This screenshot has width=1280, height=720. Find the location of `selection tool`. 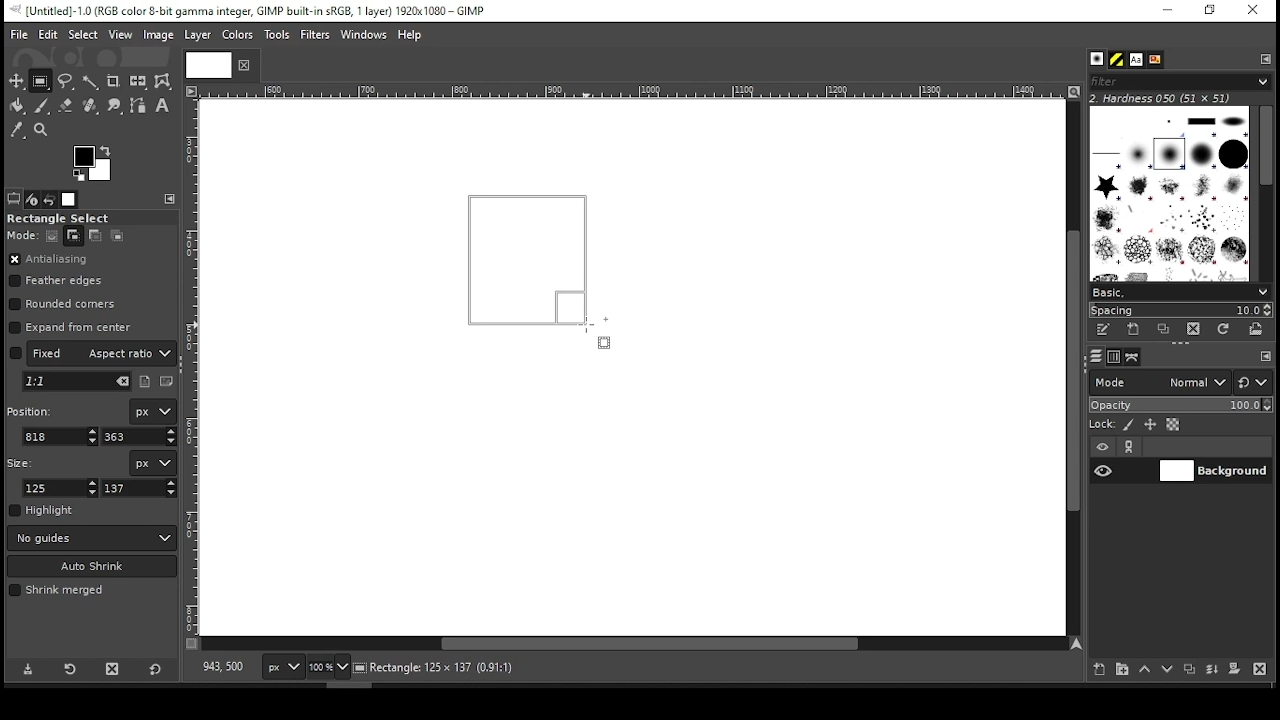

selection tool is located at coordinates (17, 81).